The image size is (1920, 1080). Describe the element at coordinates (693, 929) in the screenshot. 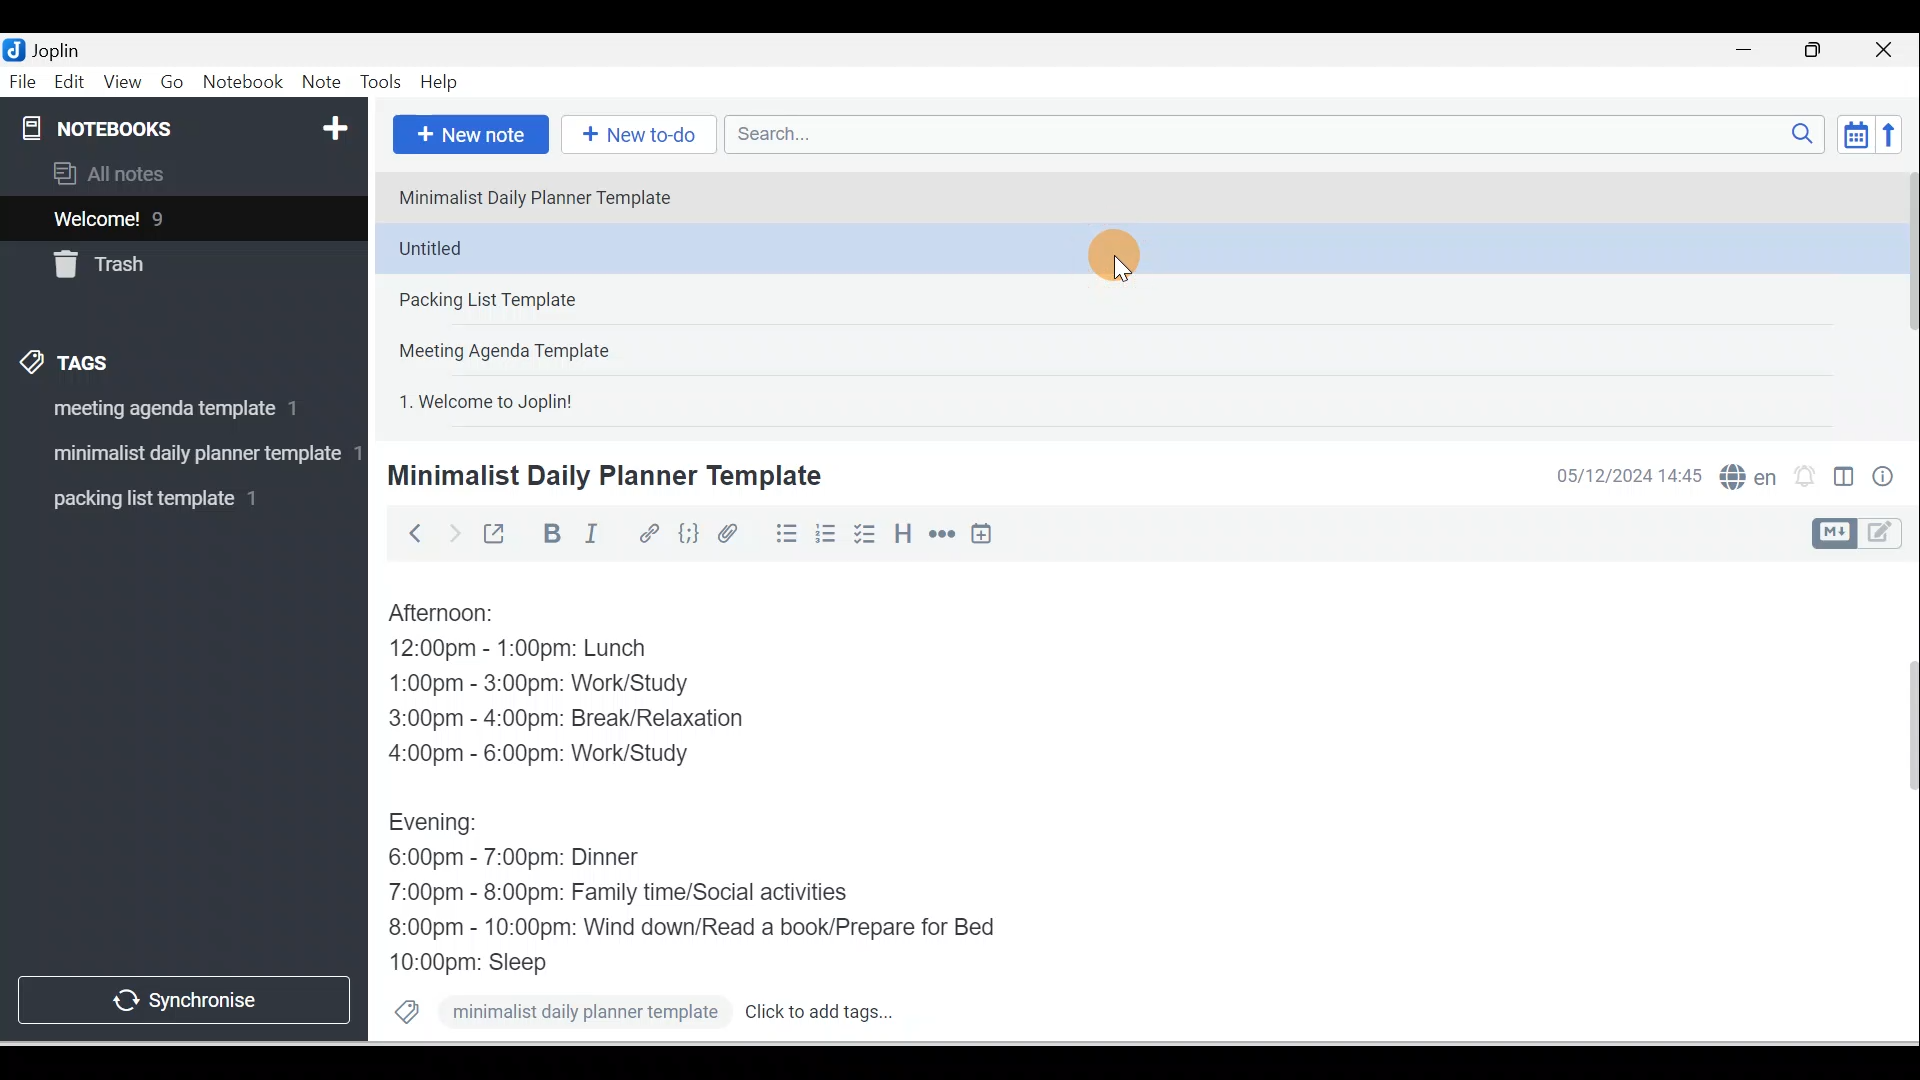

I see `8:00pm - 10:00pm: Wind down/Read a book/Prepare for Bed` at that location.